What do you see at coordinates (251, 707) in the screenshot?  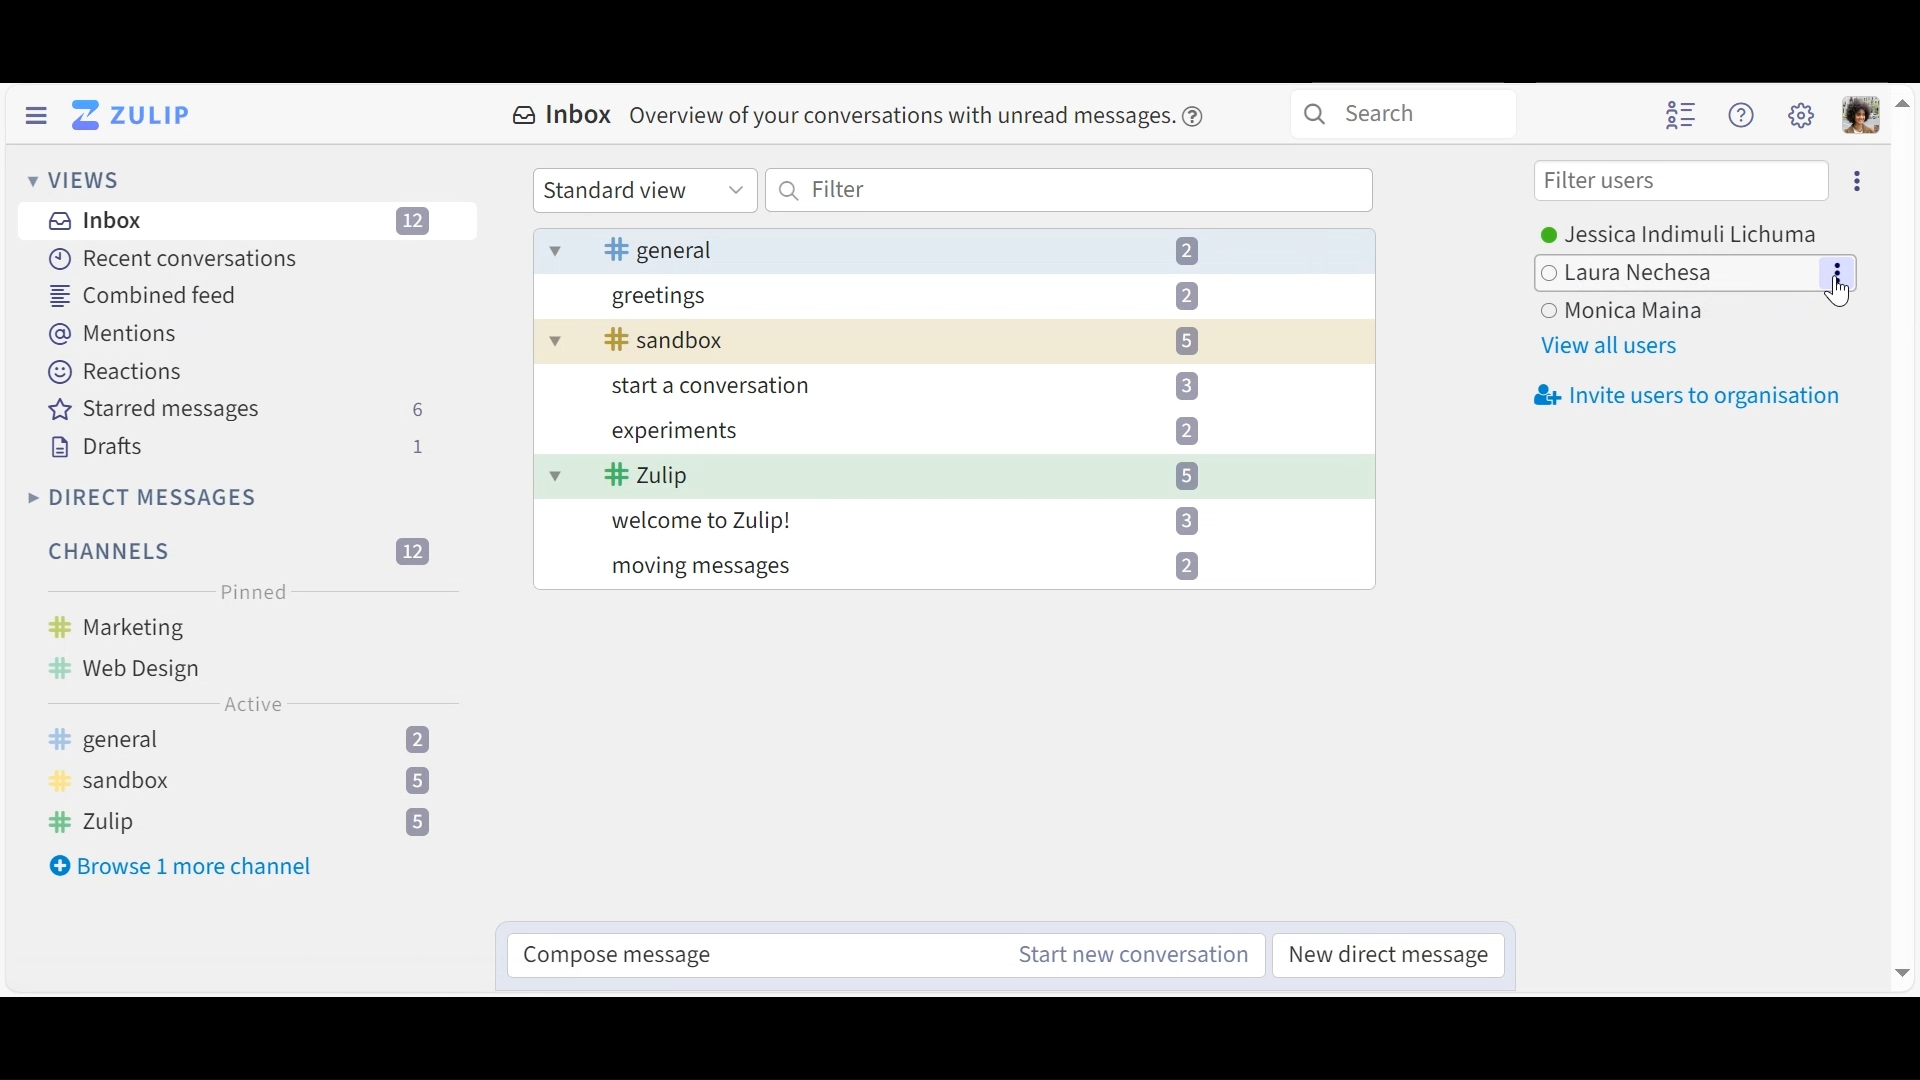 I see `Active` at bounding box center [251, 707].